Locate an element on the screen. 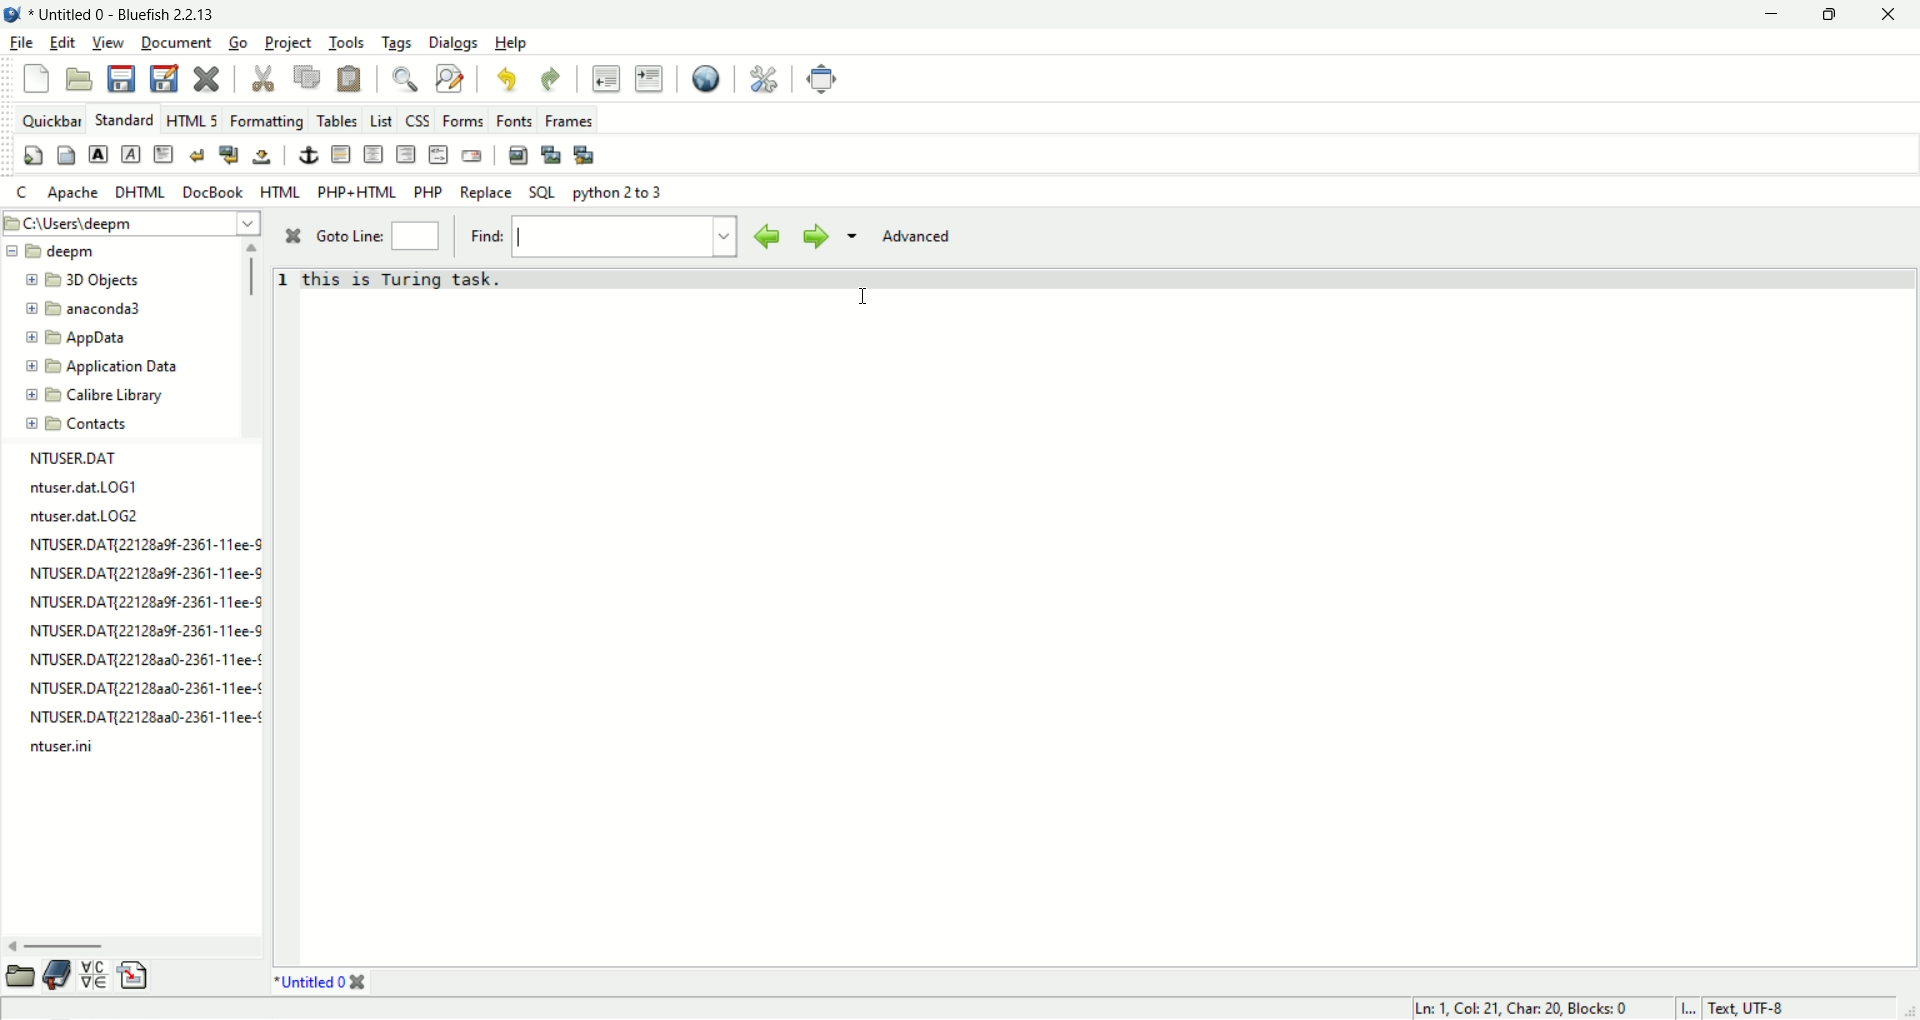 The image size is (1920, 1020). quickbar is located at coordinates (52, 121).